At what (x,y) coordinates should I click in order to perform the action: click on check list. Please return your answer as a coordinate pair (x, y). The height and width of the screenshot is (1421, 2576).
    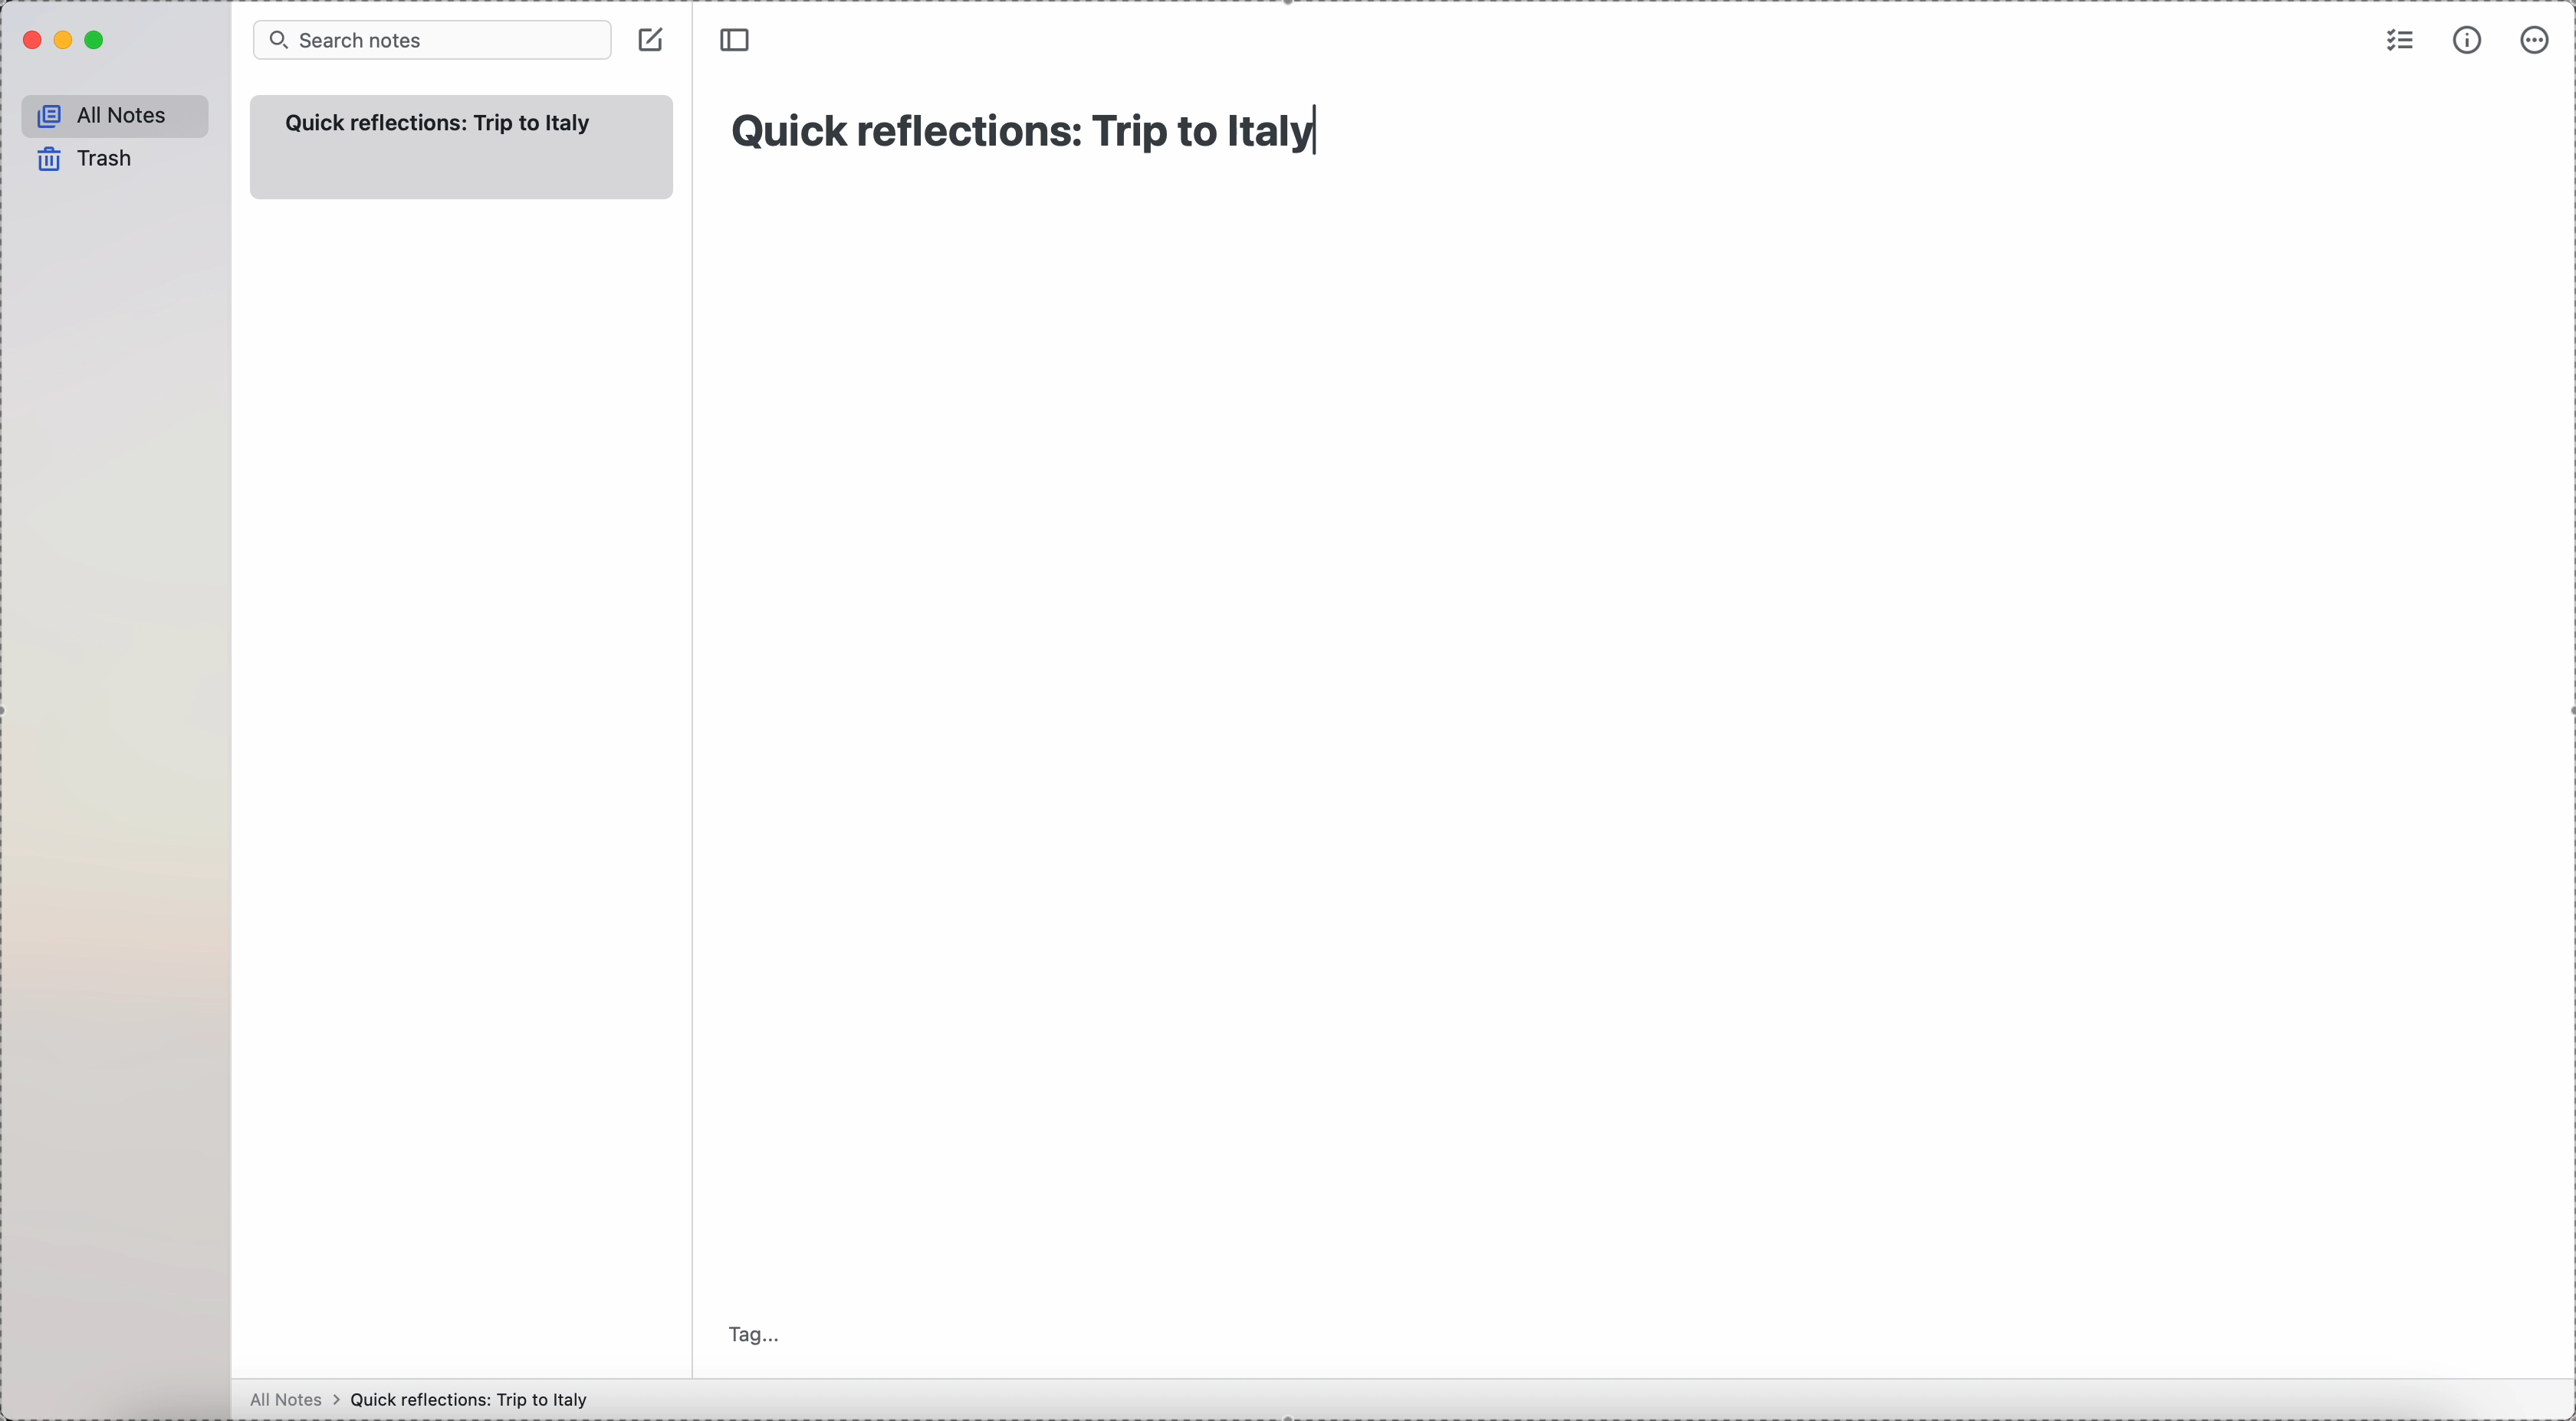
    Looking at the image, I should click on (2401, 39).